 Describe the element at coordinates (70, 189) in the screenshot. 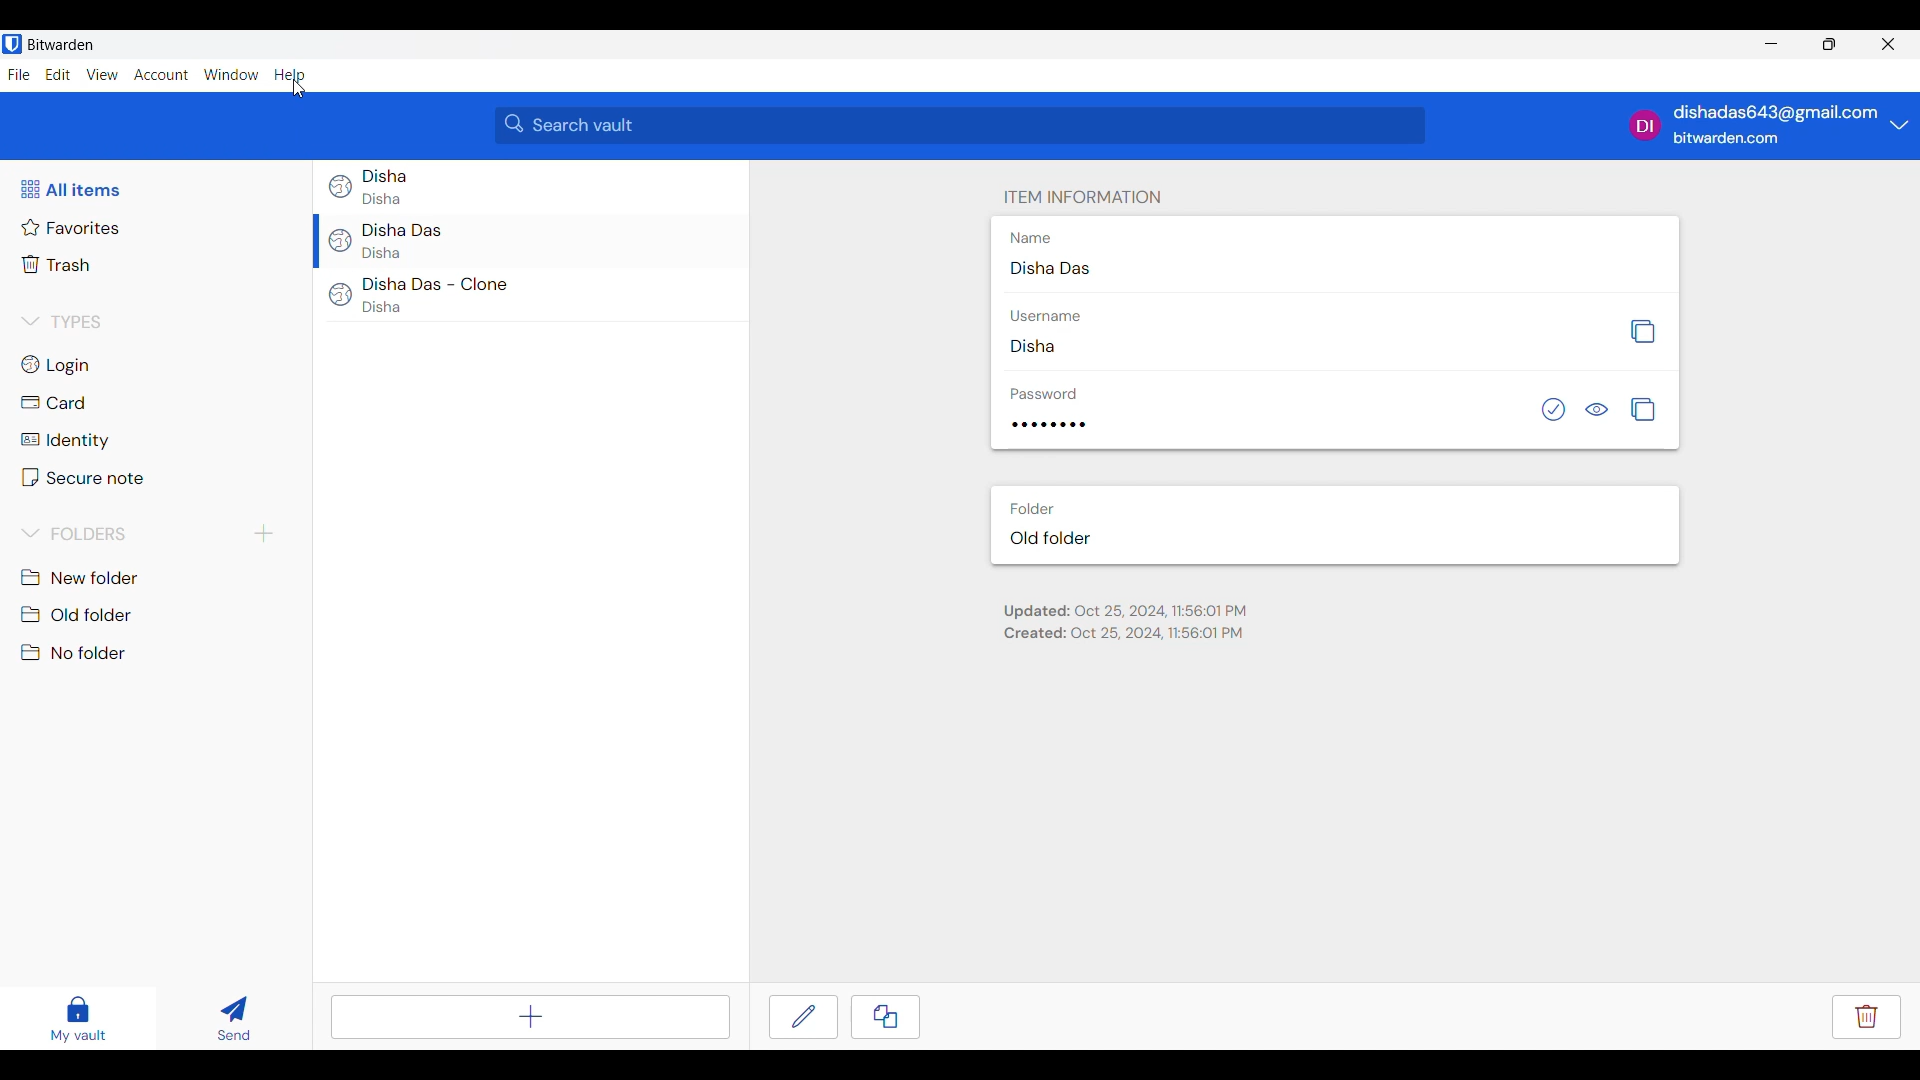

I see `All items, current selection highlighted` at that location.